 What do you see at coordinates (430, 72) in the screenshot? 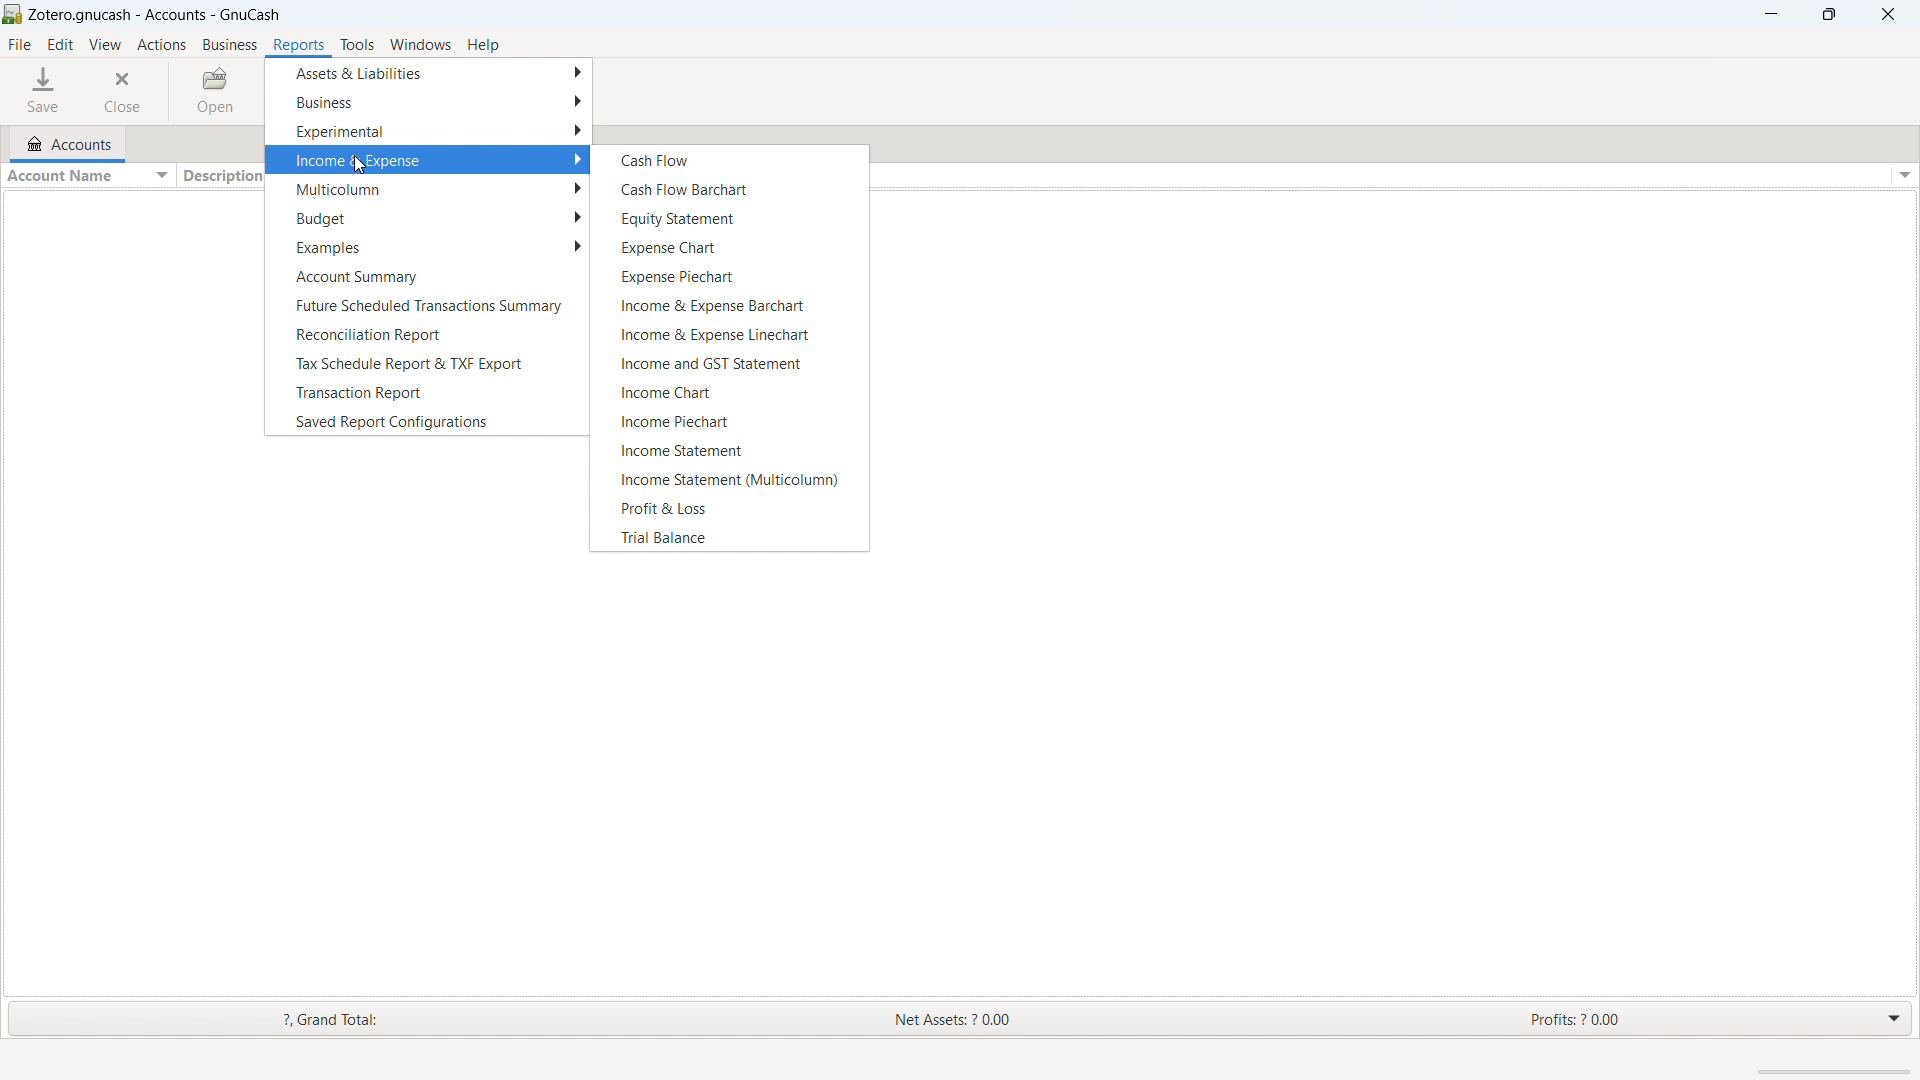
I see `assets & liabilities` at bounding box center [430, 72].